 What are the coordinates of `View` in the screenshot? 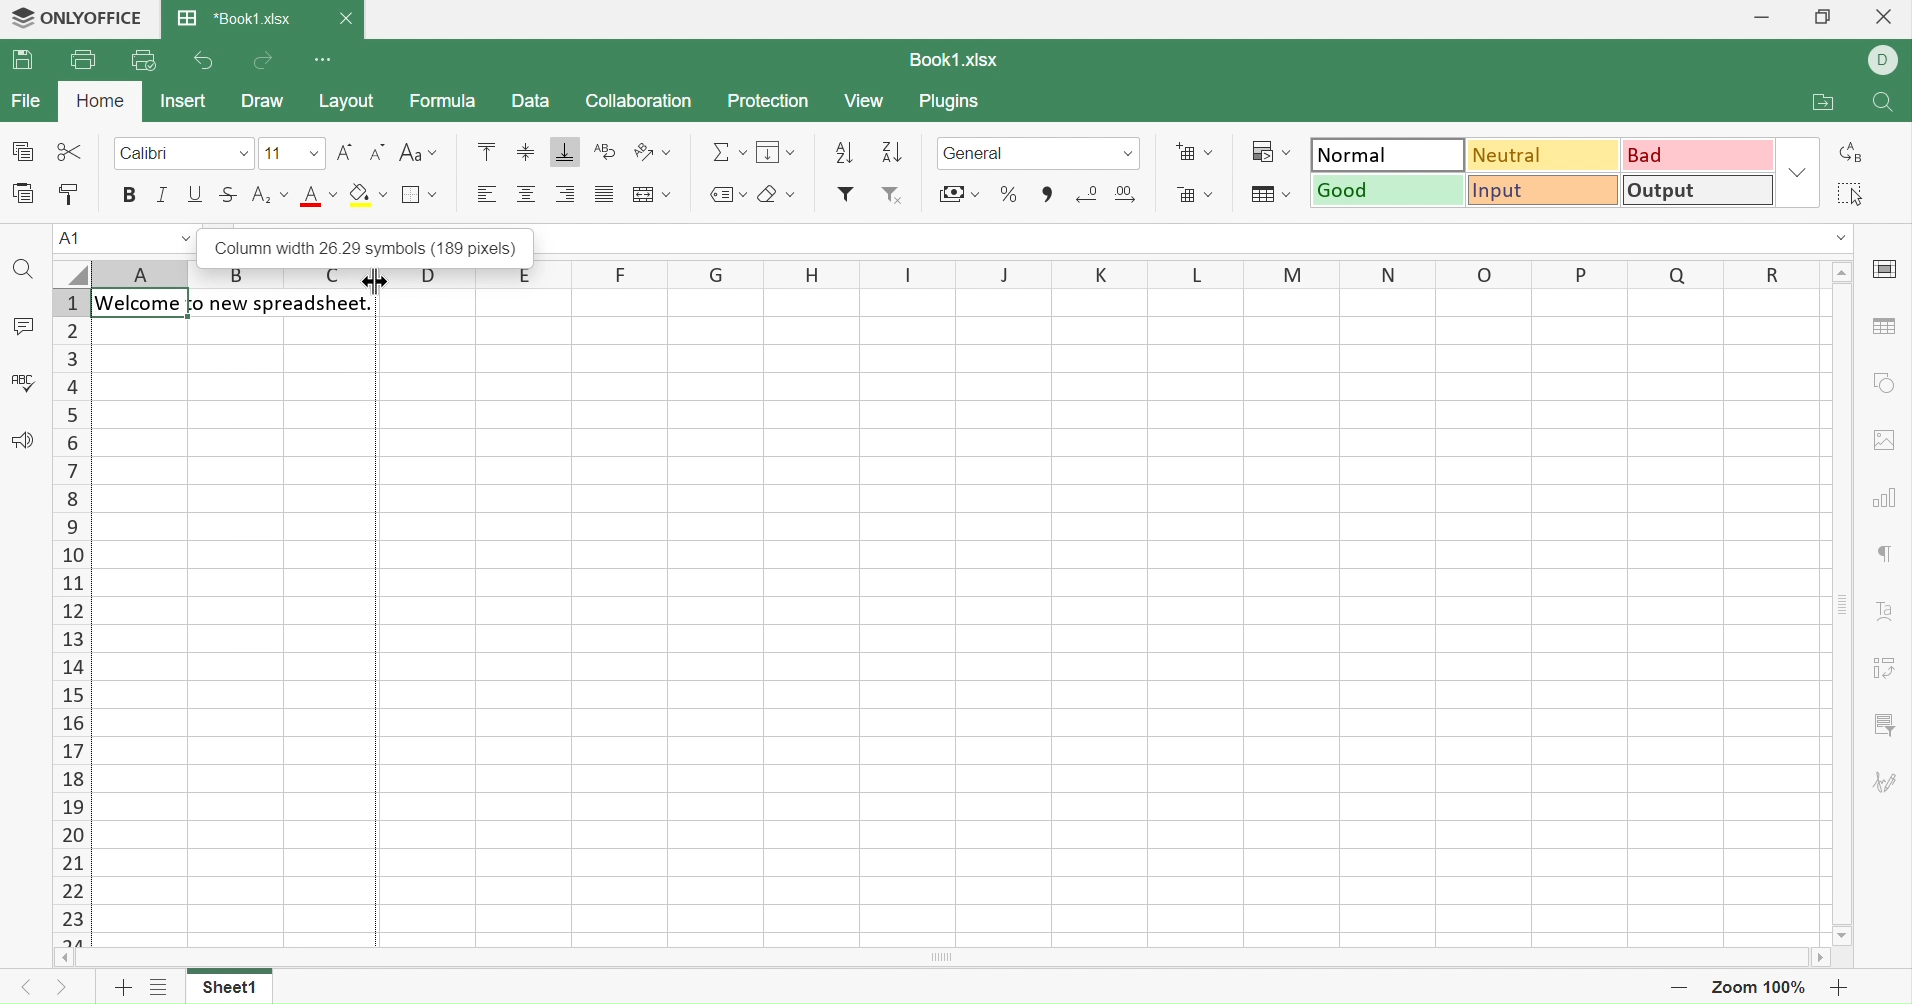 It's located at (868, 103).